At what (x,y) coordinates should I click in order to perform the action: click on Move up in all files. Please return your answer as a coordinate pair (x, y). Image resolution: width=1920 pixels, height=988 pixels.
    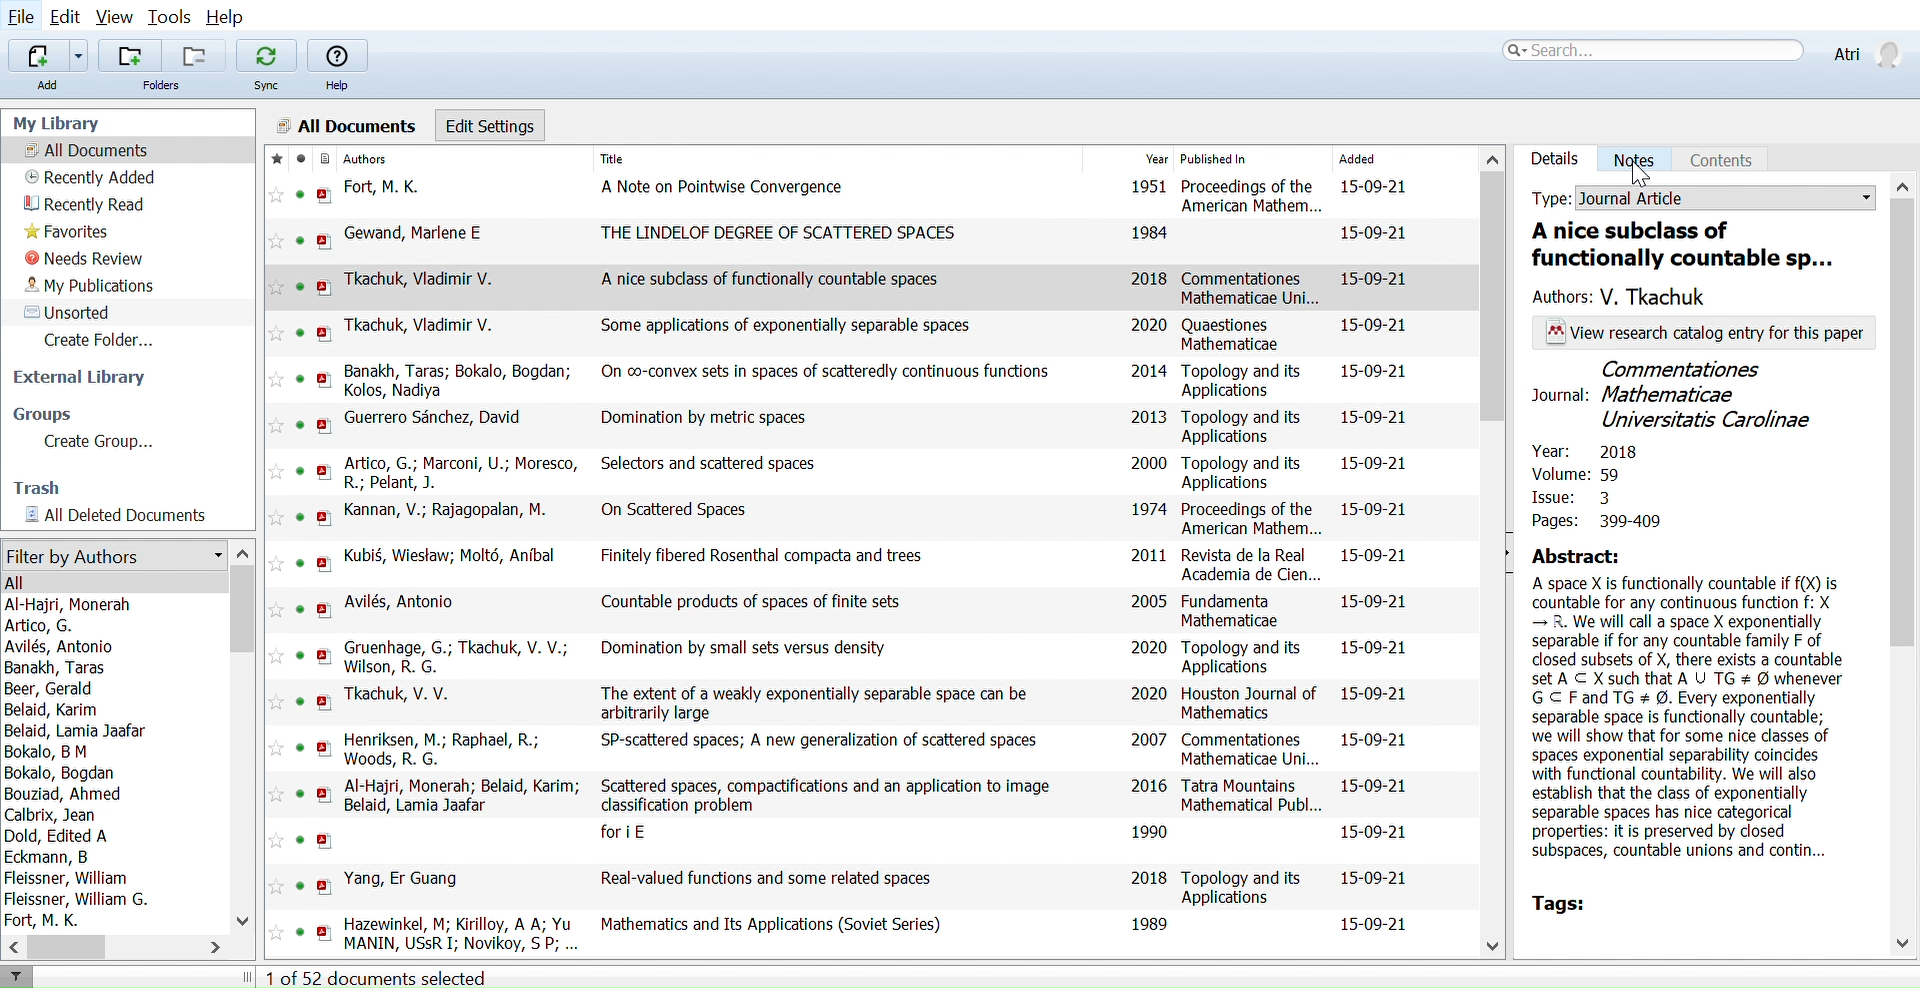
    Looking at the image, I should click on (1491, 157).